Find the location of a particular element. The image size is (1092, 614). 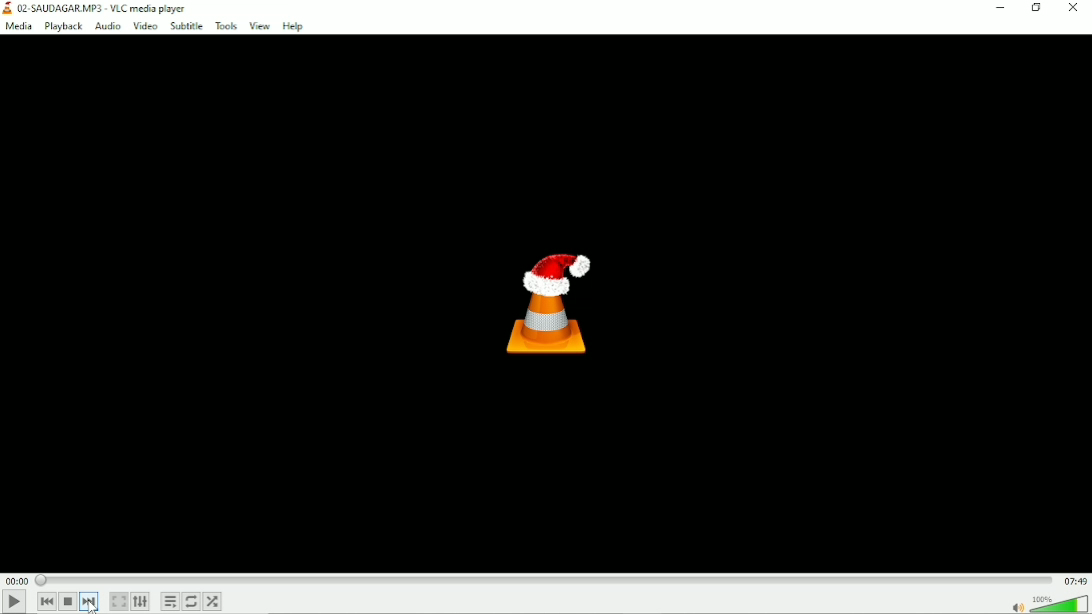

Restore down is located at coordinates (1036, 7).